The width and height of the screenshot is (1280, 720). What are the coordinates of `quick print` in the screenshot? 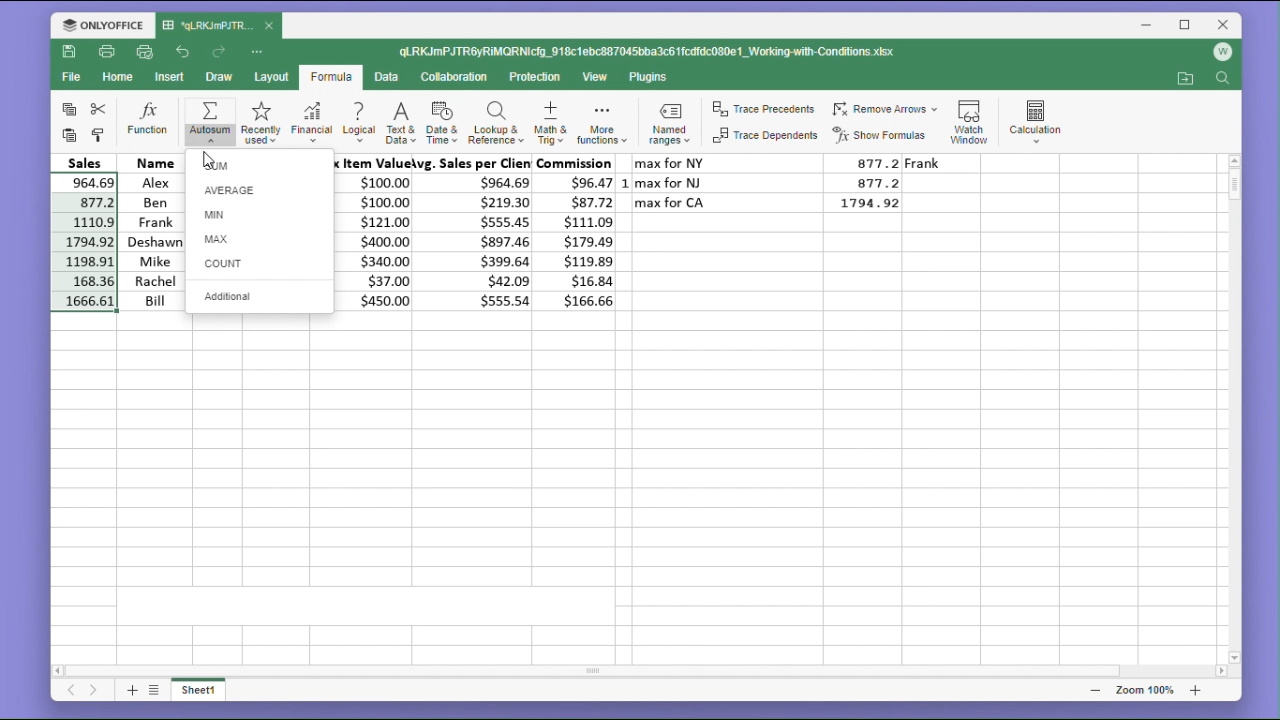 It's located at (146, 53).